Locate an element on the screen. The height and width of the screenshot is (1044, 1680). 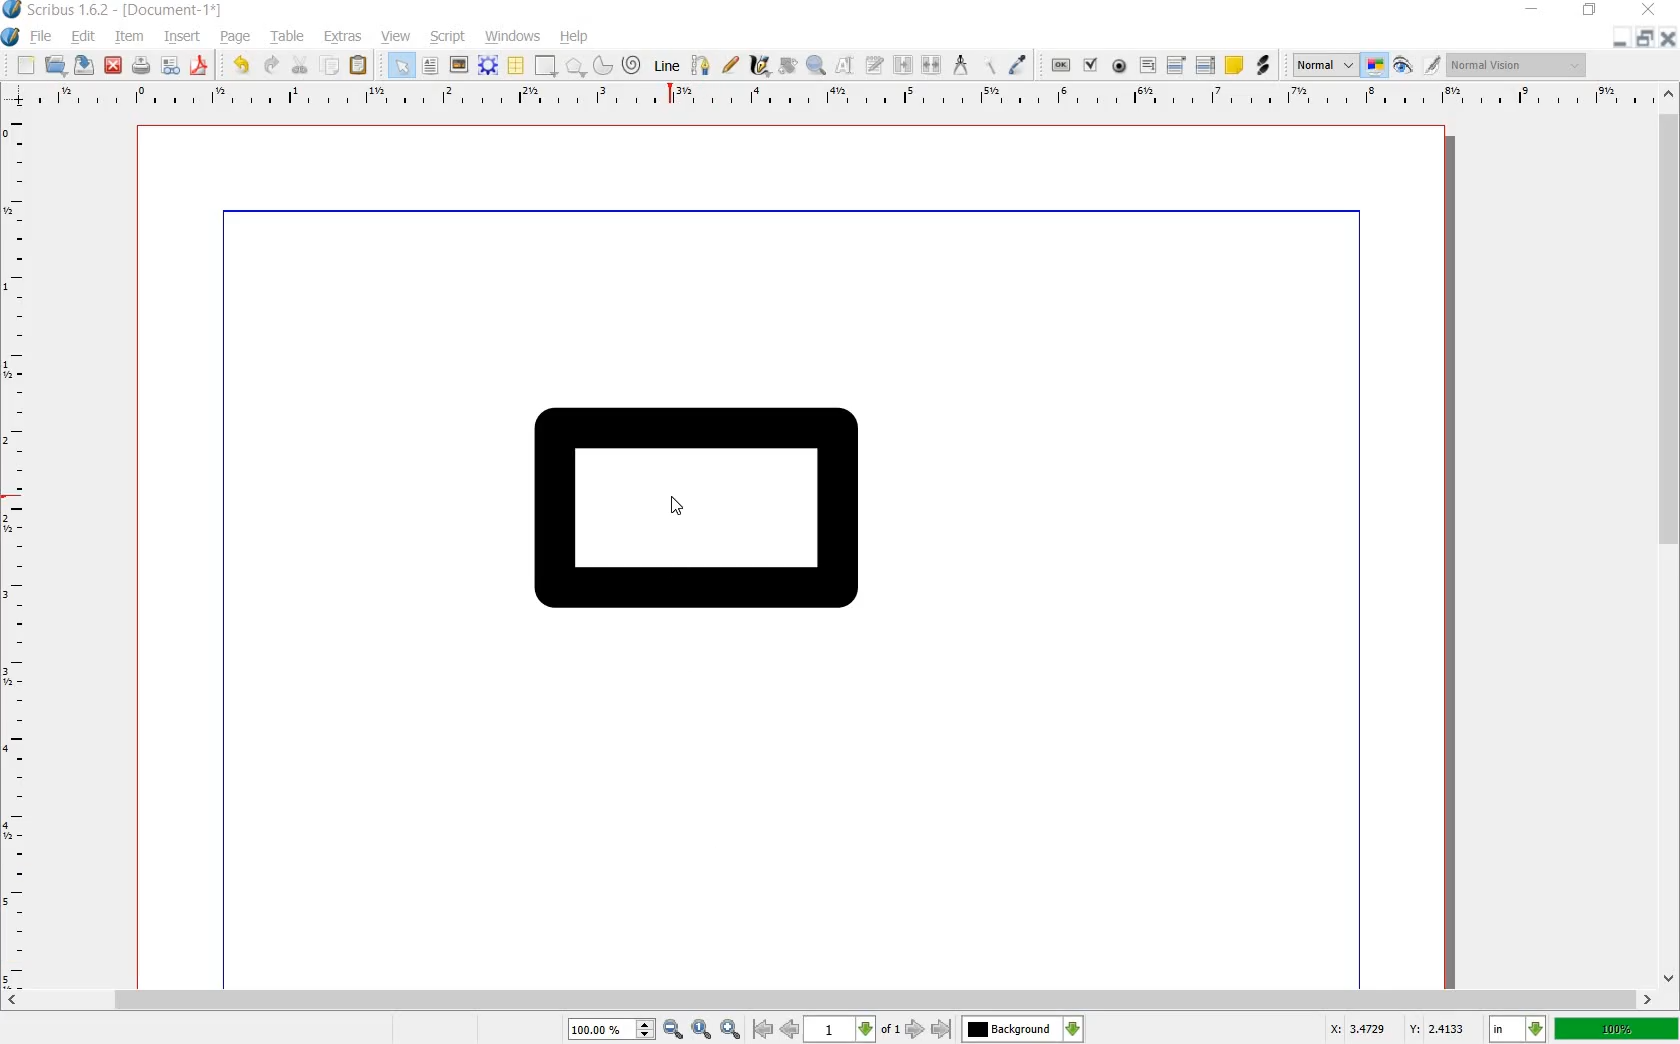
windows is located at coordinates (511, 34).